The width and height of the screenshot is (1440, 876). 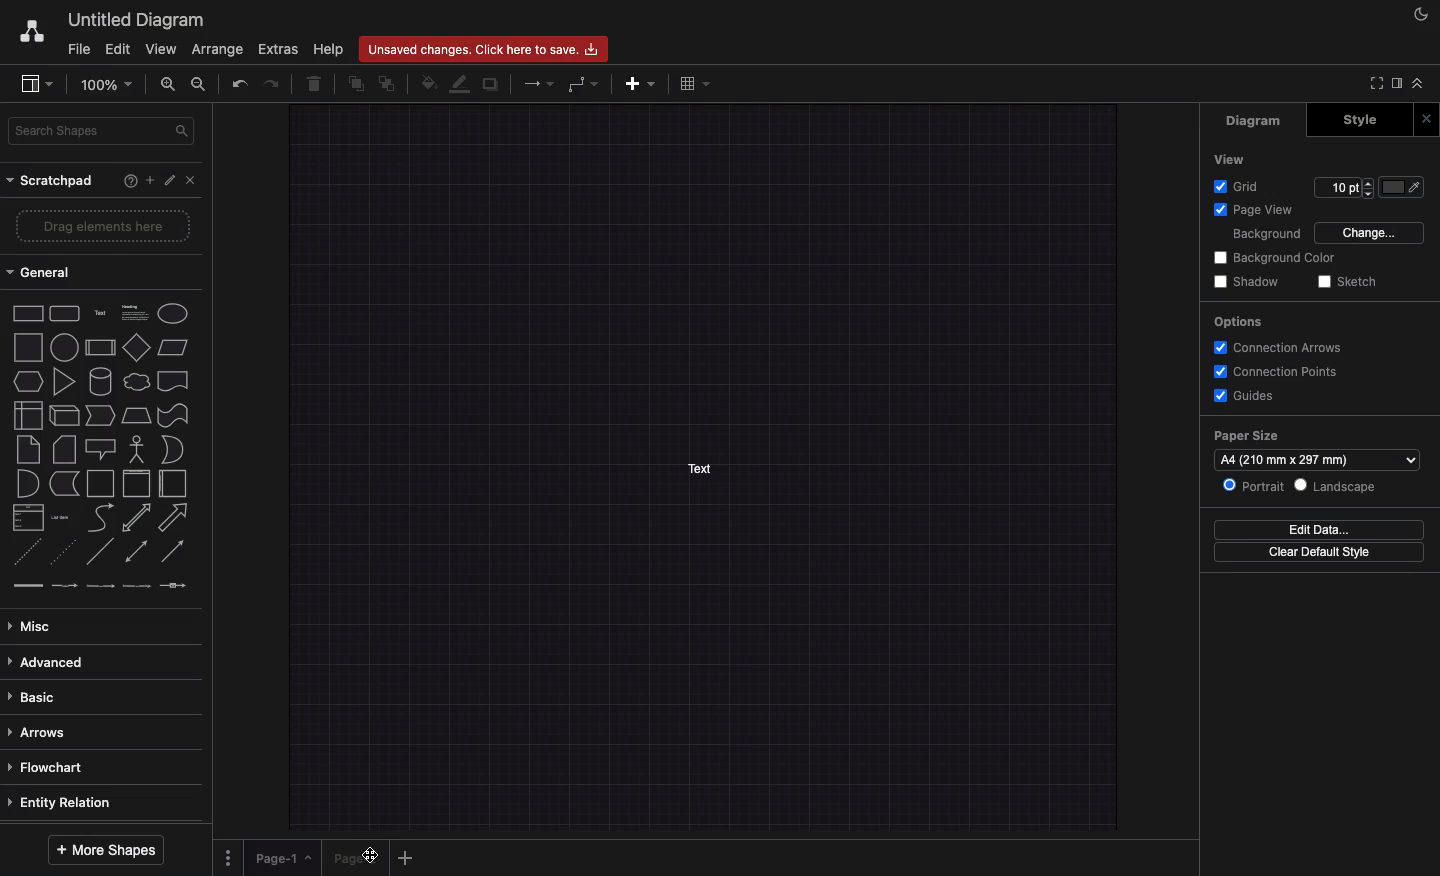 I want to click on Zoom, so click(x=112, y=85).